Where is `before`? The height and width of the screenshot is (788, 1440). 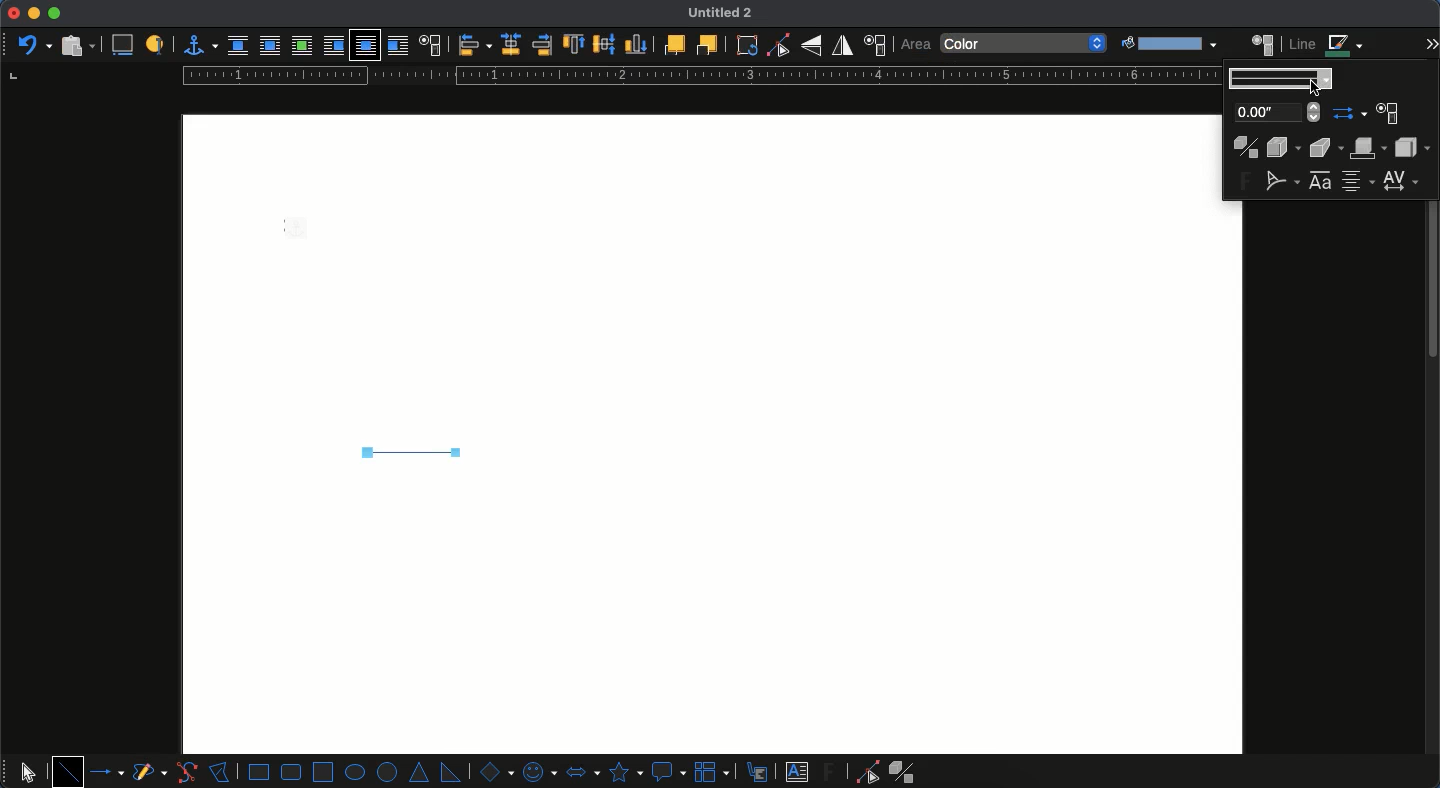 before is located at coordinates (333, 46).